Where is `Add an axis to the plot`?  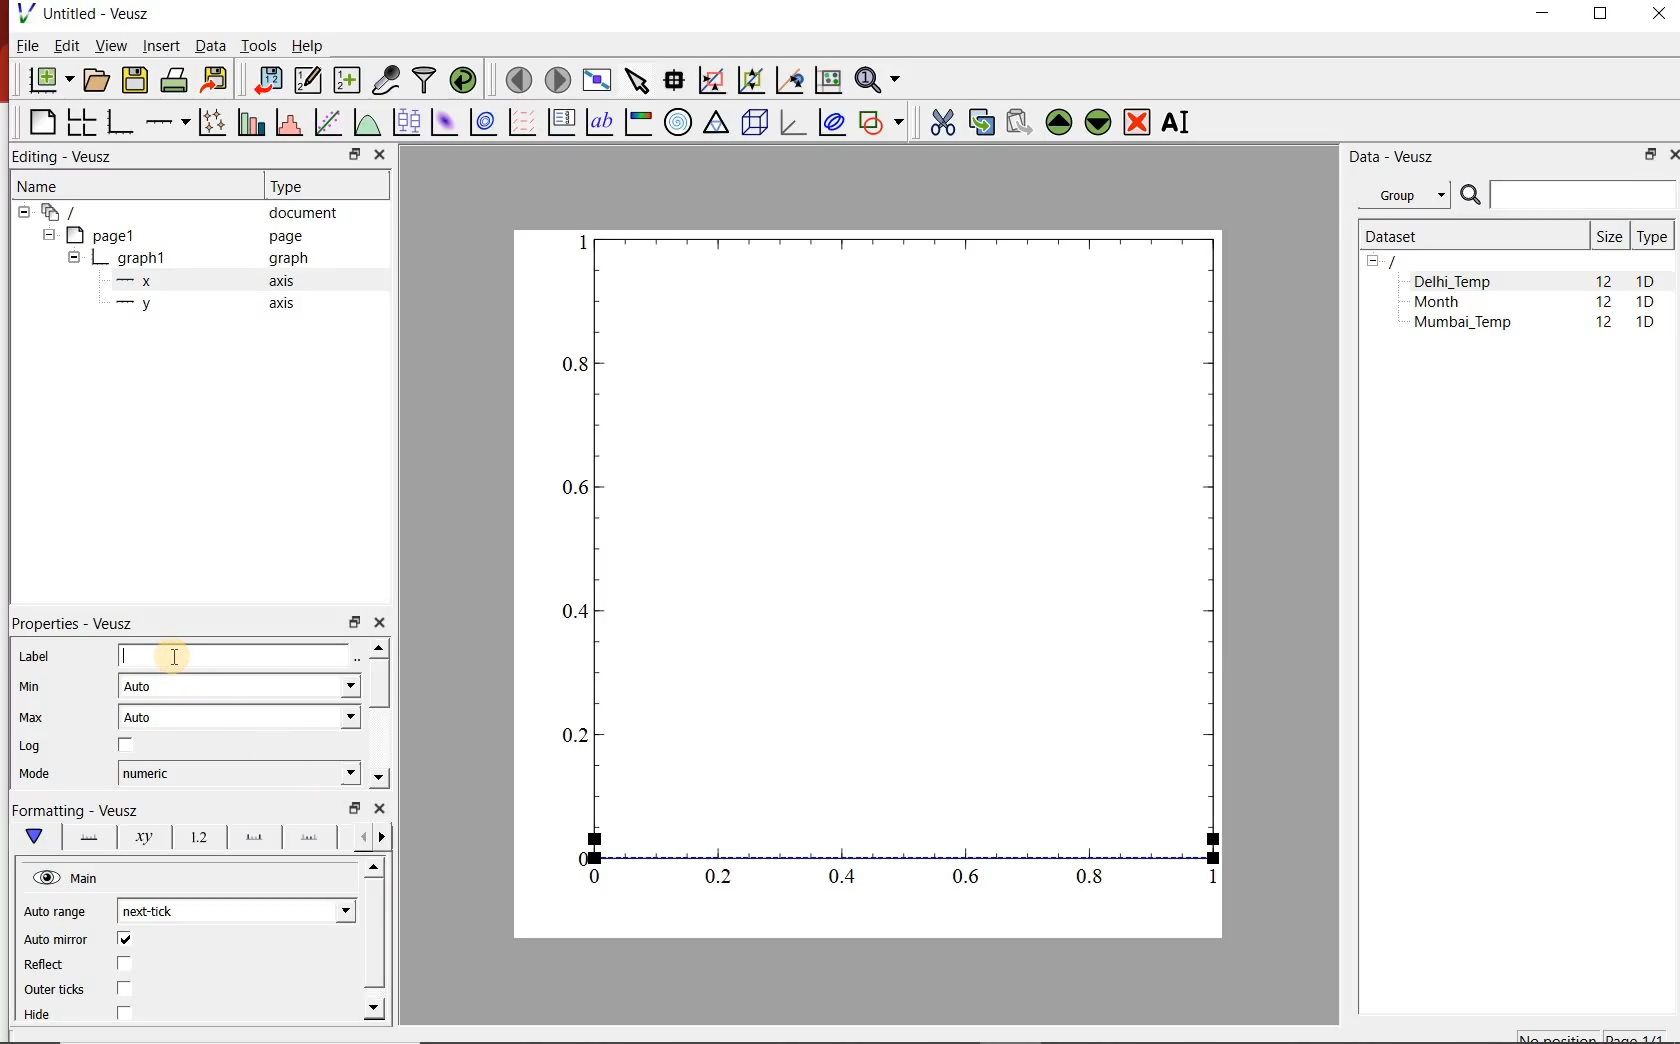
Add an axis to the plot is located at coordinates (165, 122).